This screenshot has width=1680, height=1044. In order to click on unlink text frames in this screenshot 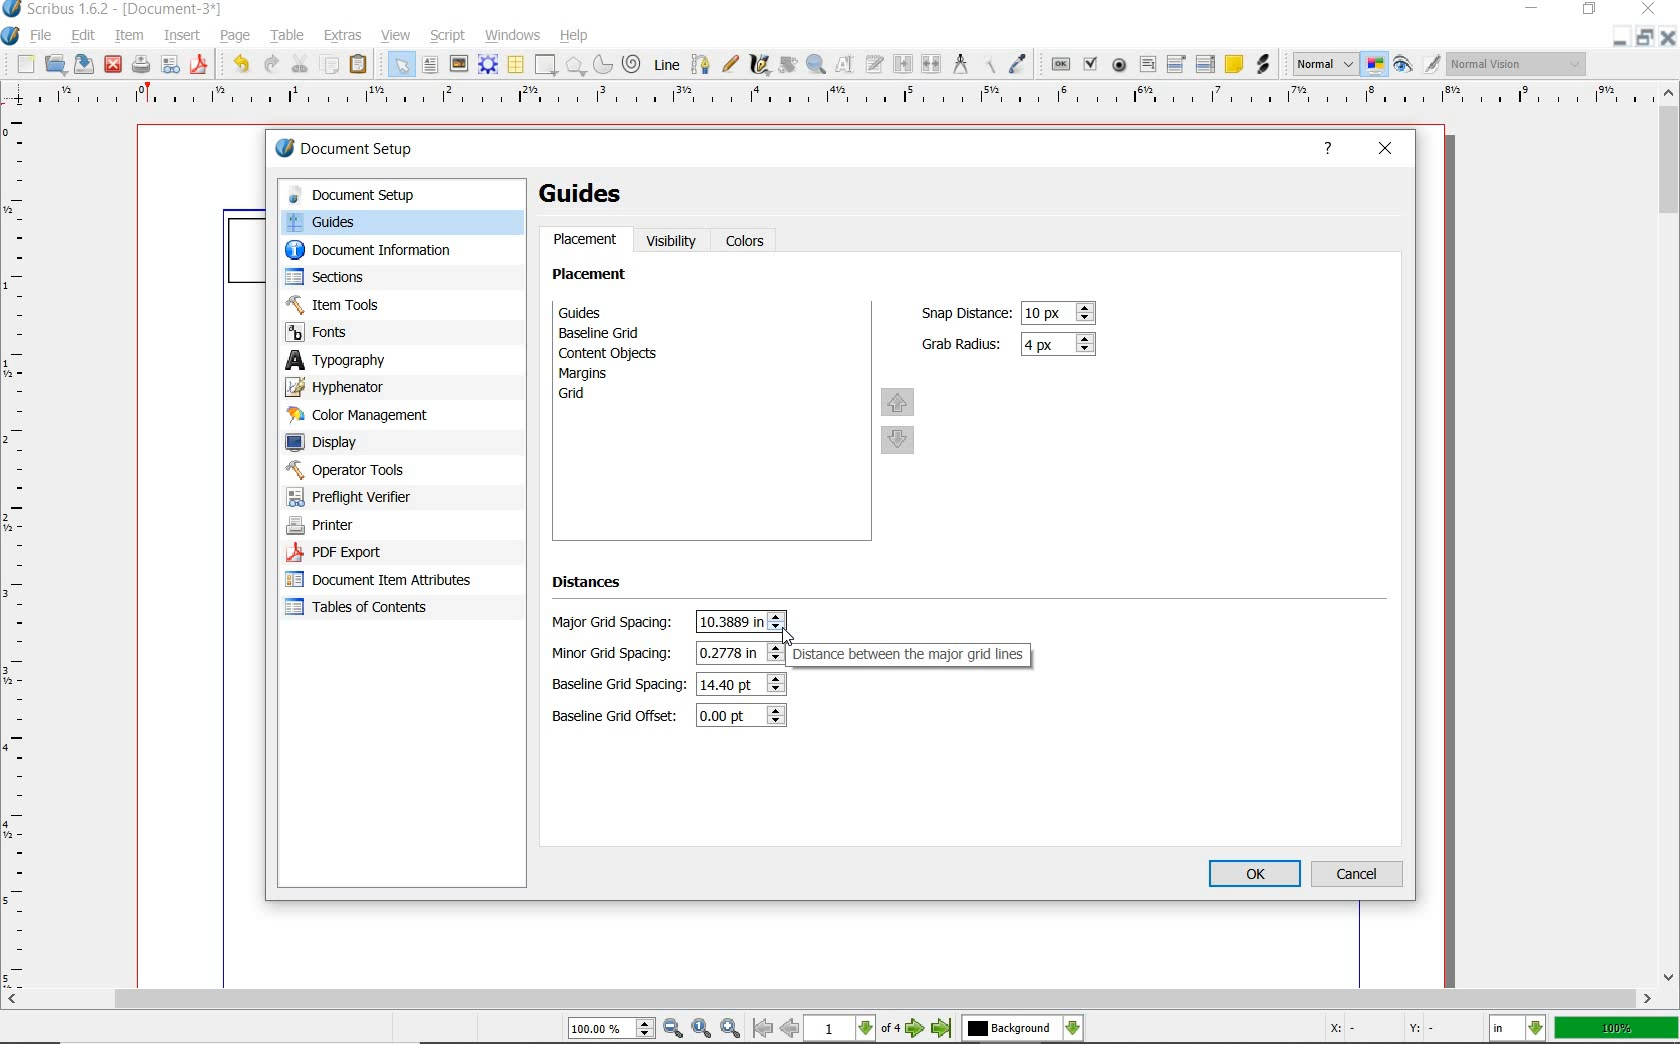, I will do `click(930, 63)`.